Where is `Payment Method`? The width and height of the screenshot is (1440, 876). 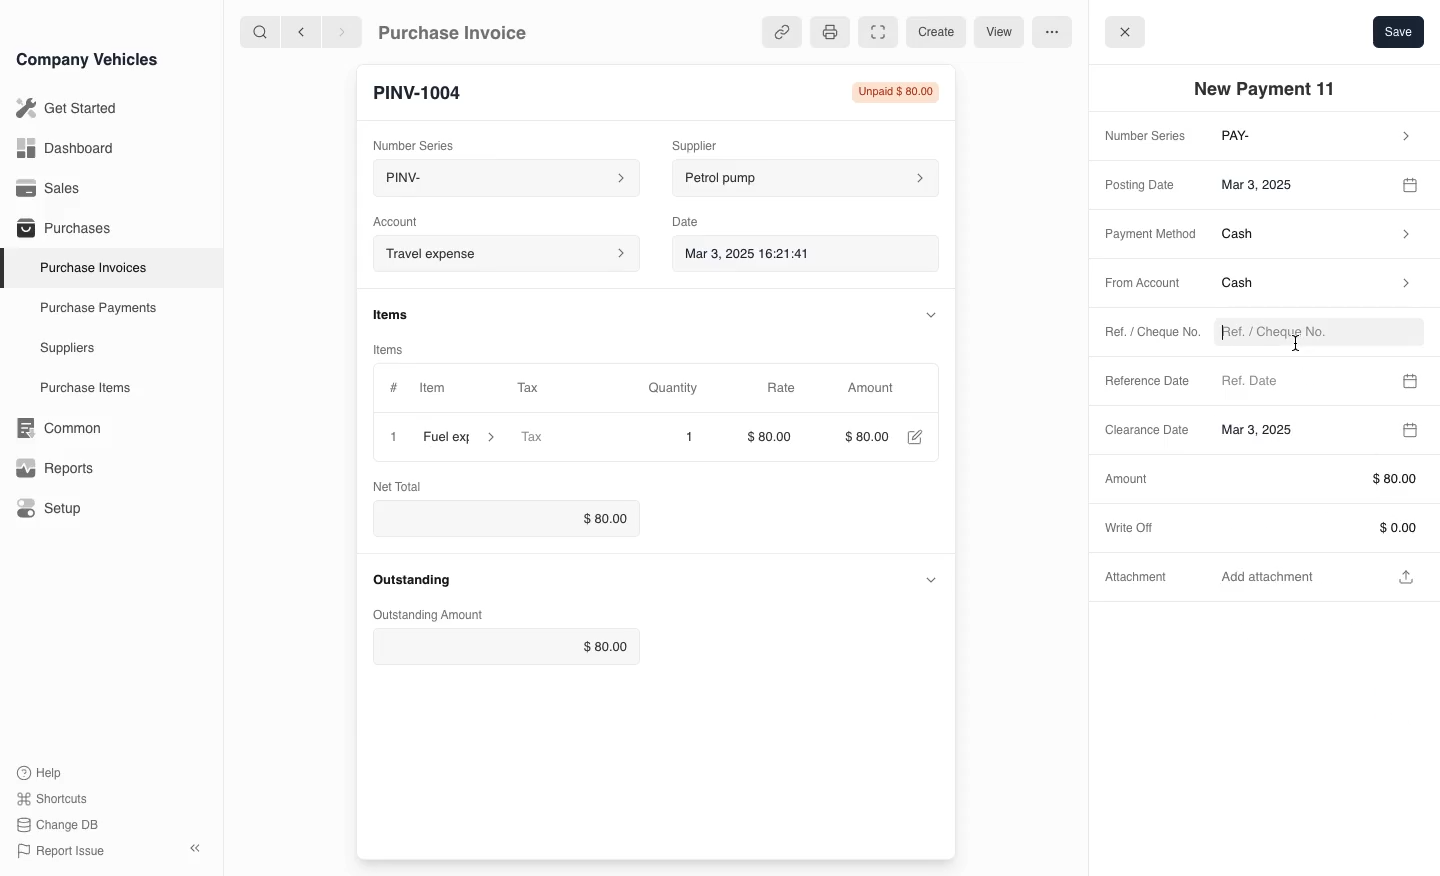 Payment Method is located at coordinates (1144, 235).